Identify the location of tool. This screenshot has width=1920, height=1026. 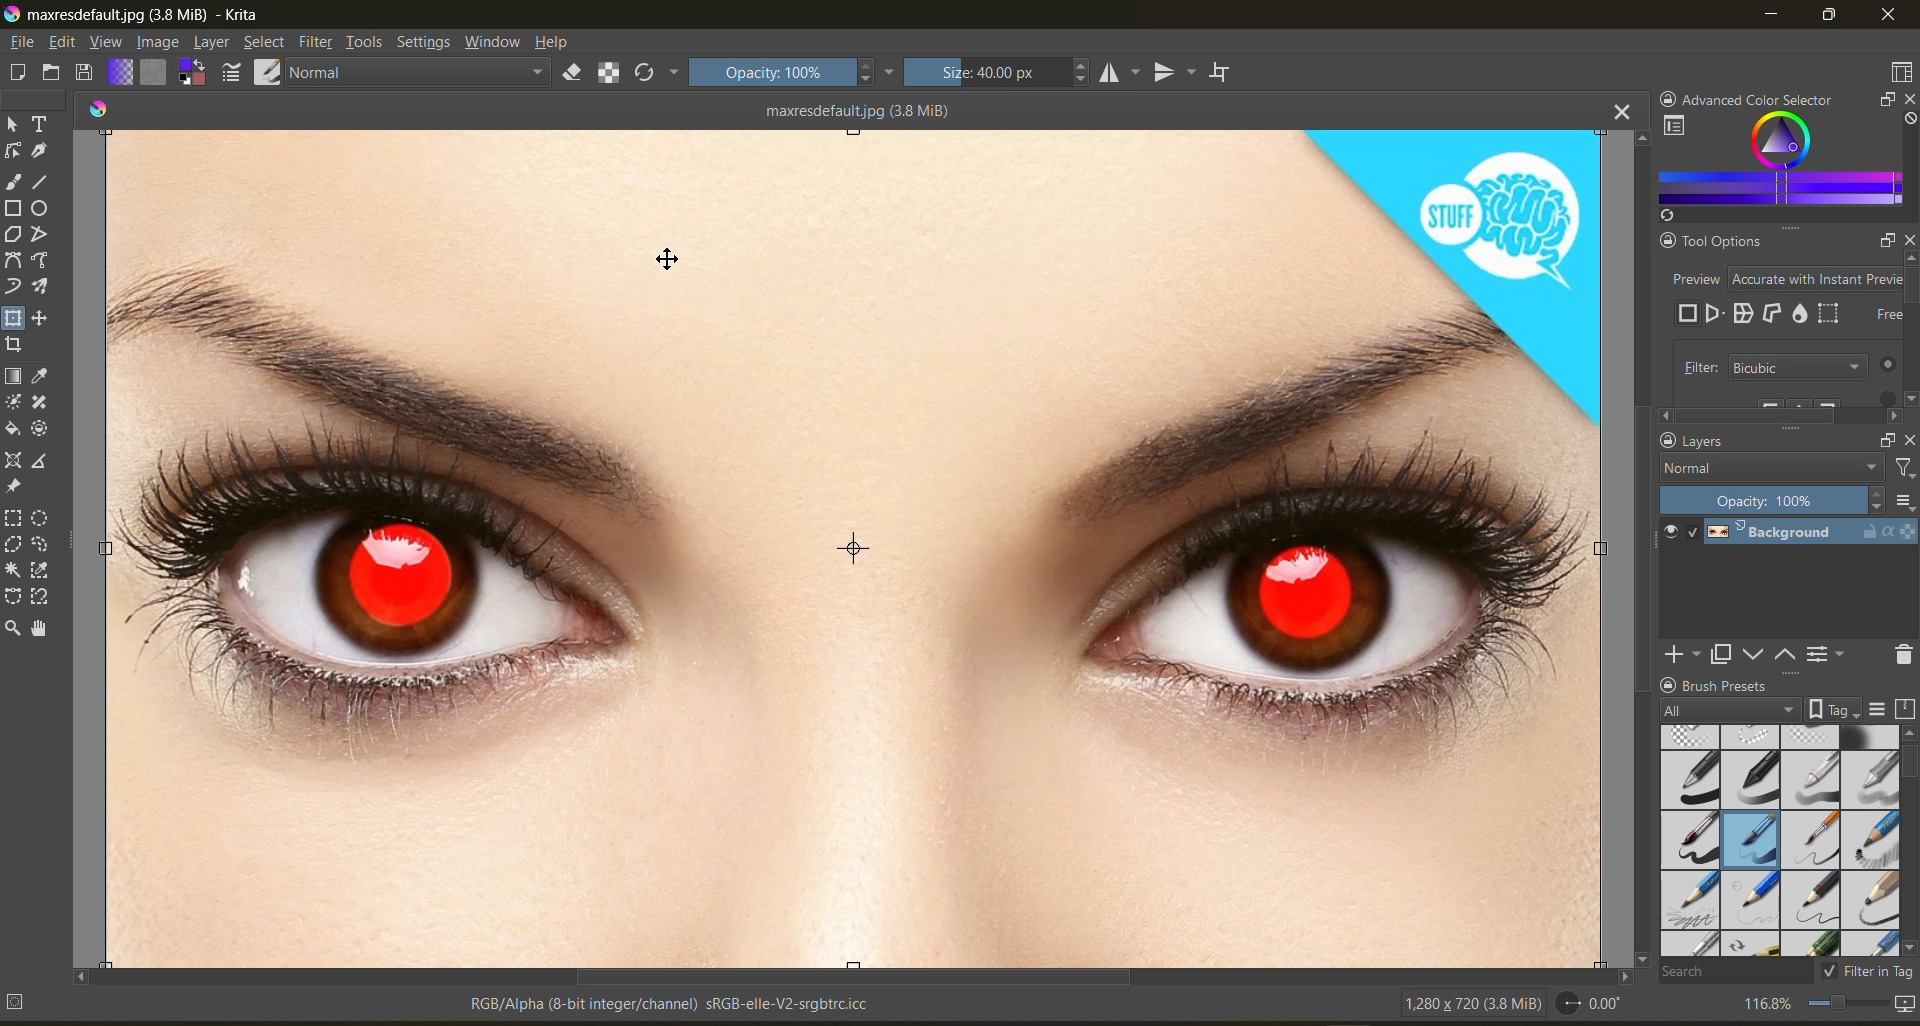
(13, 568).